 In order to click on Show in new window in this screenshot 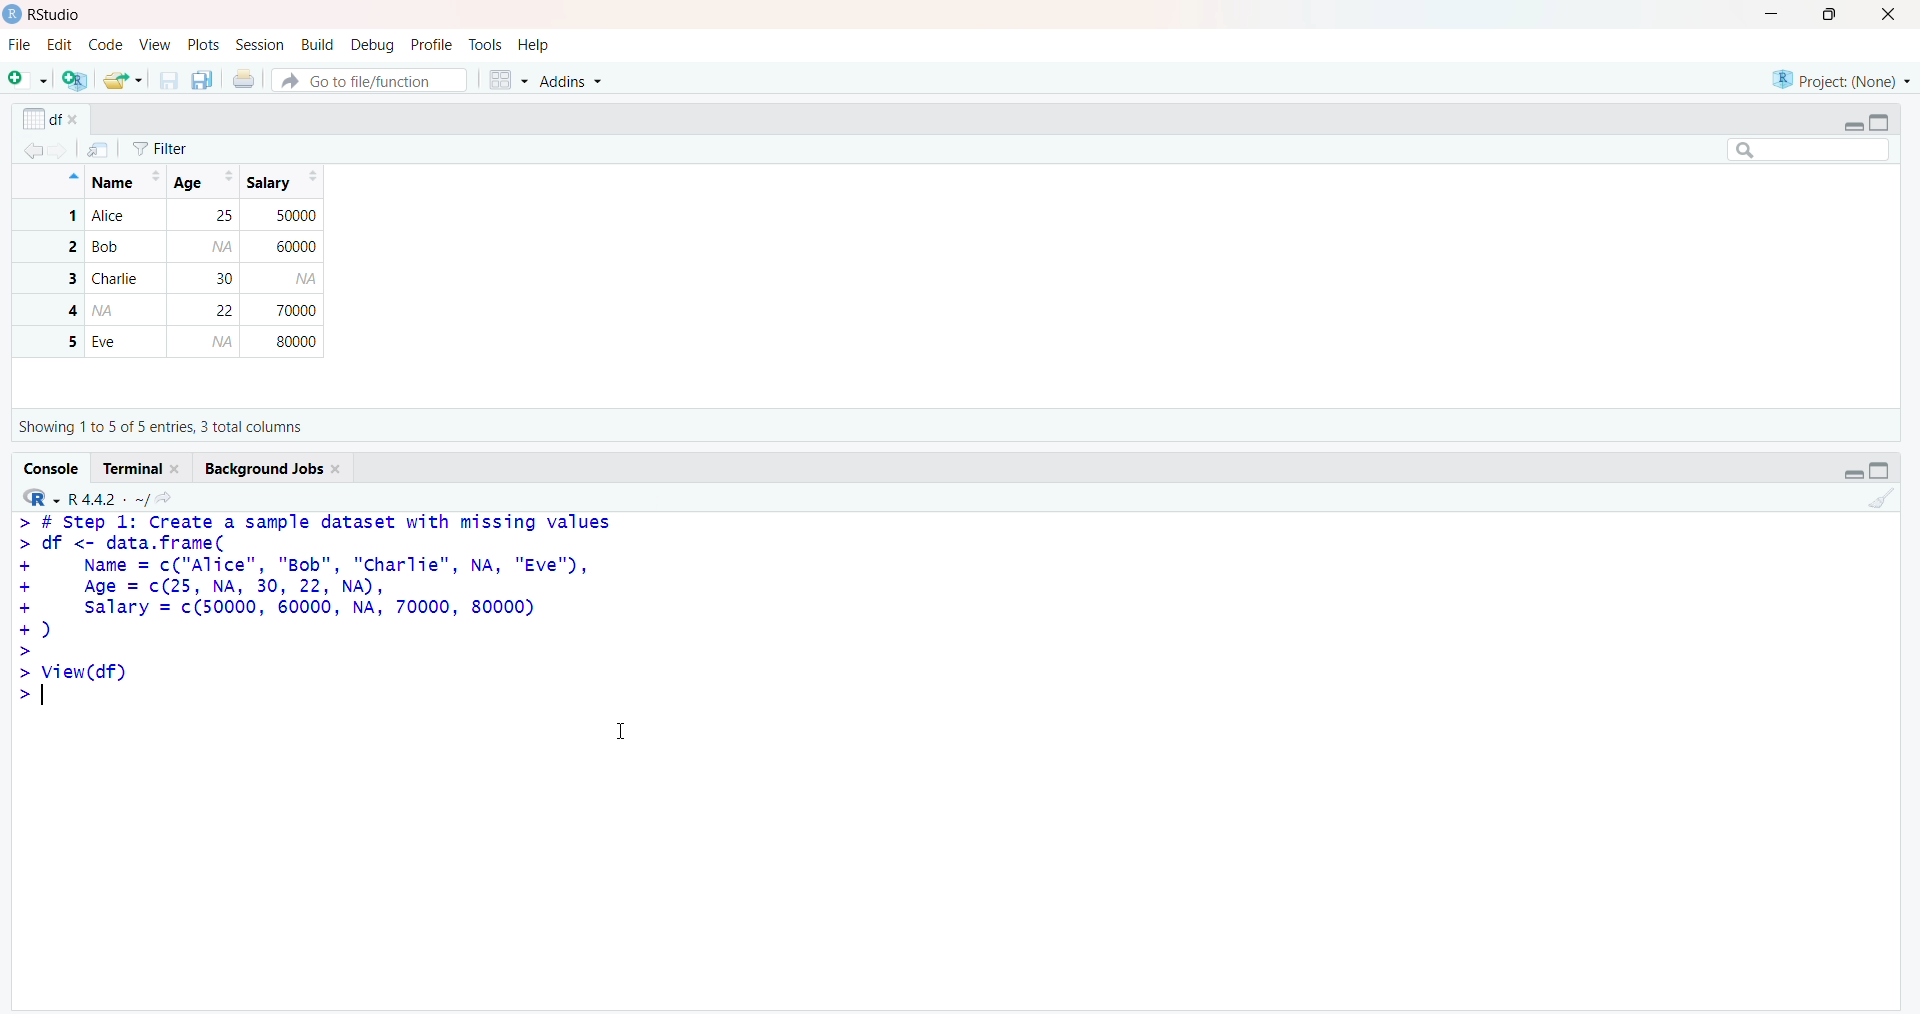, I will do `click(104, 148)`.